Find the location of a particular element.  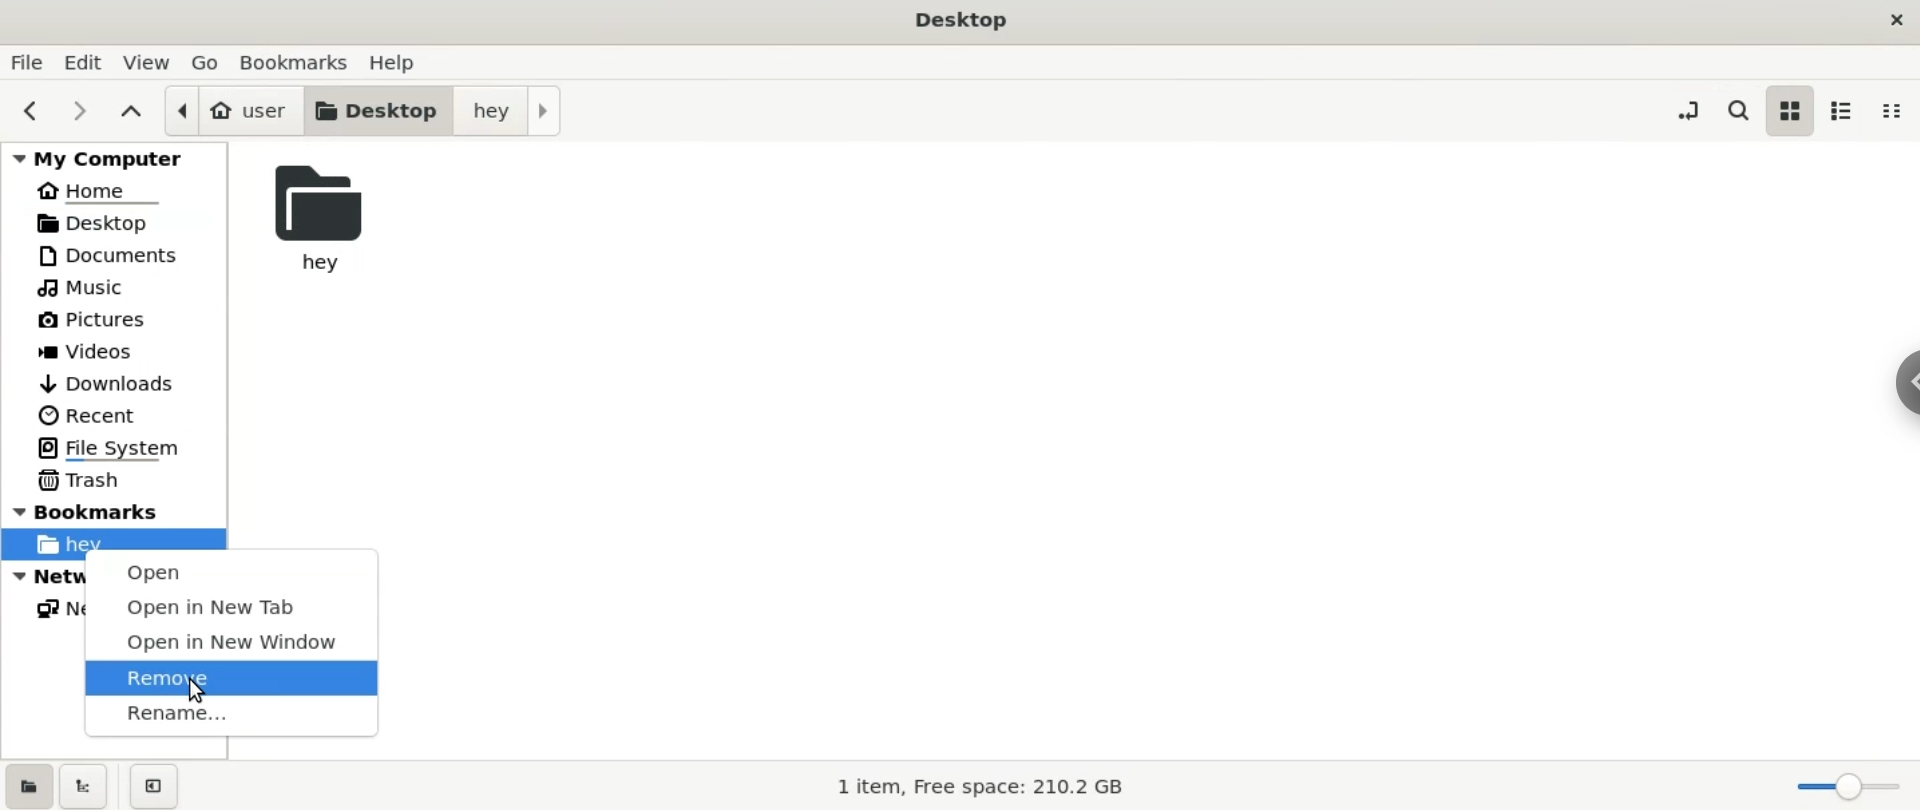

help is located at coordinates (405, 62).